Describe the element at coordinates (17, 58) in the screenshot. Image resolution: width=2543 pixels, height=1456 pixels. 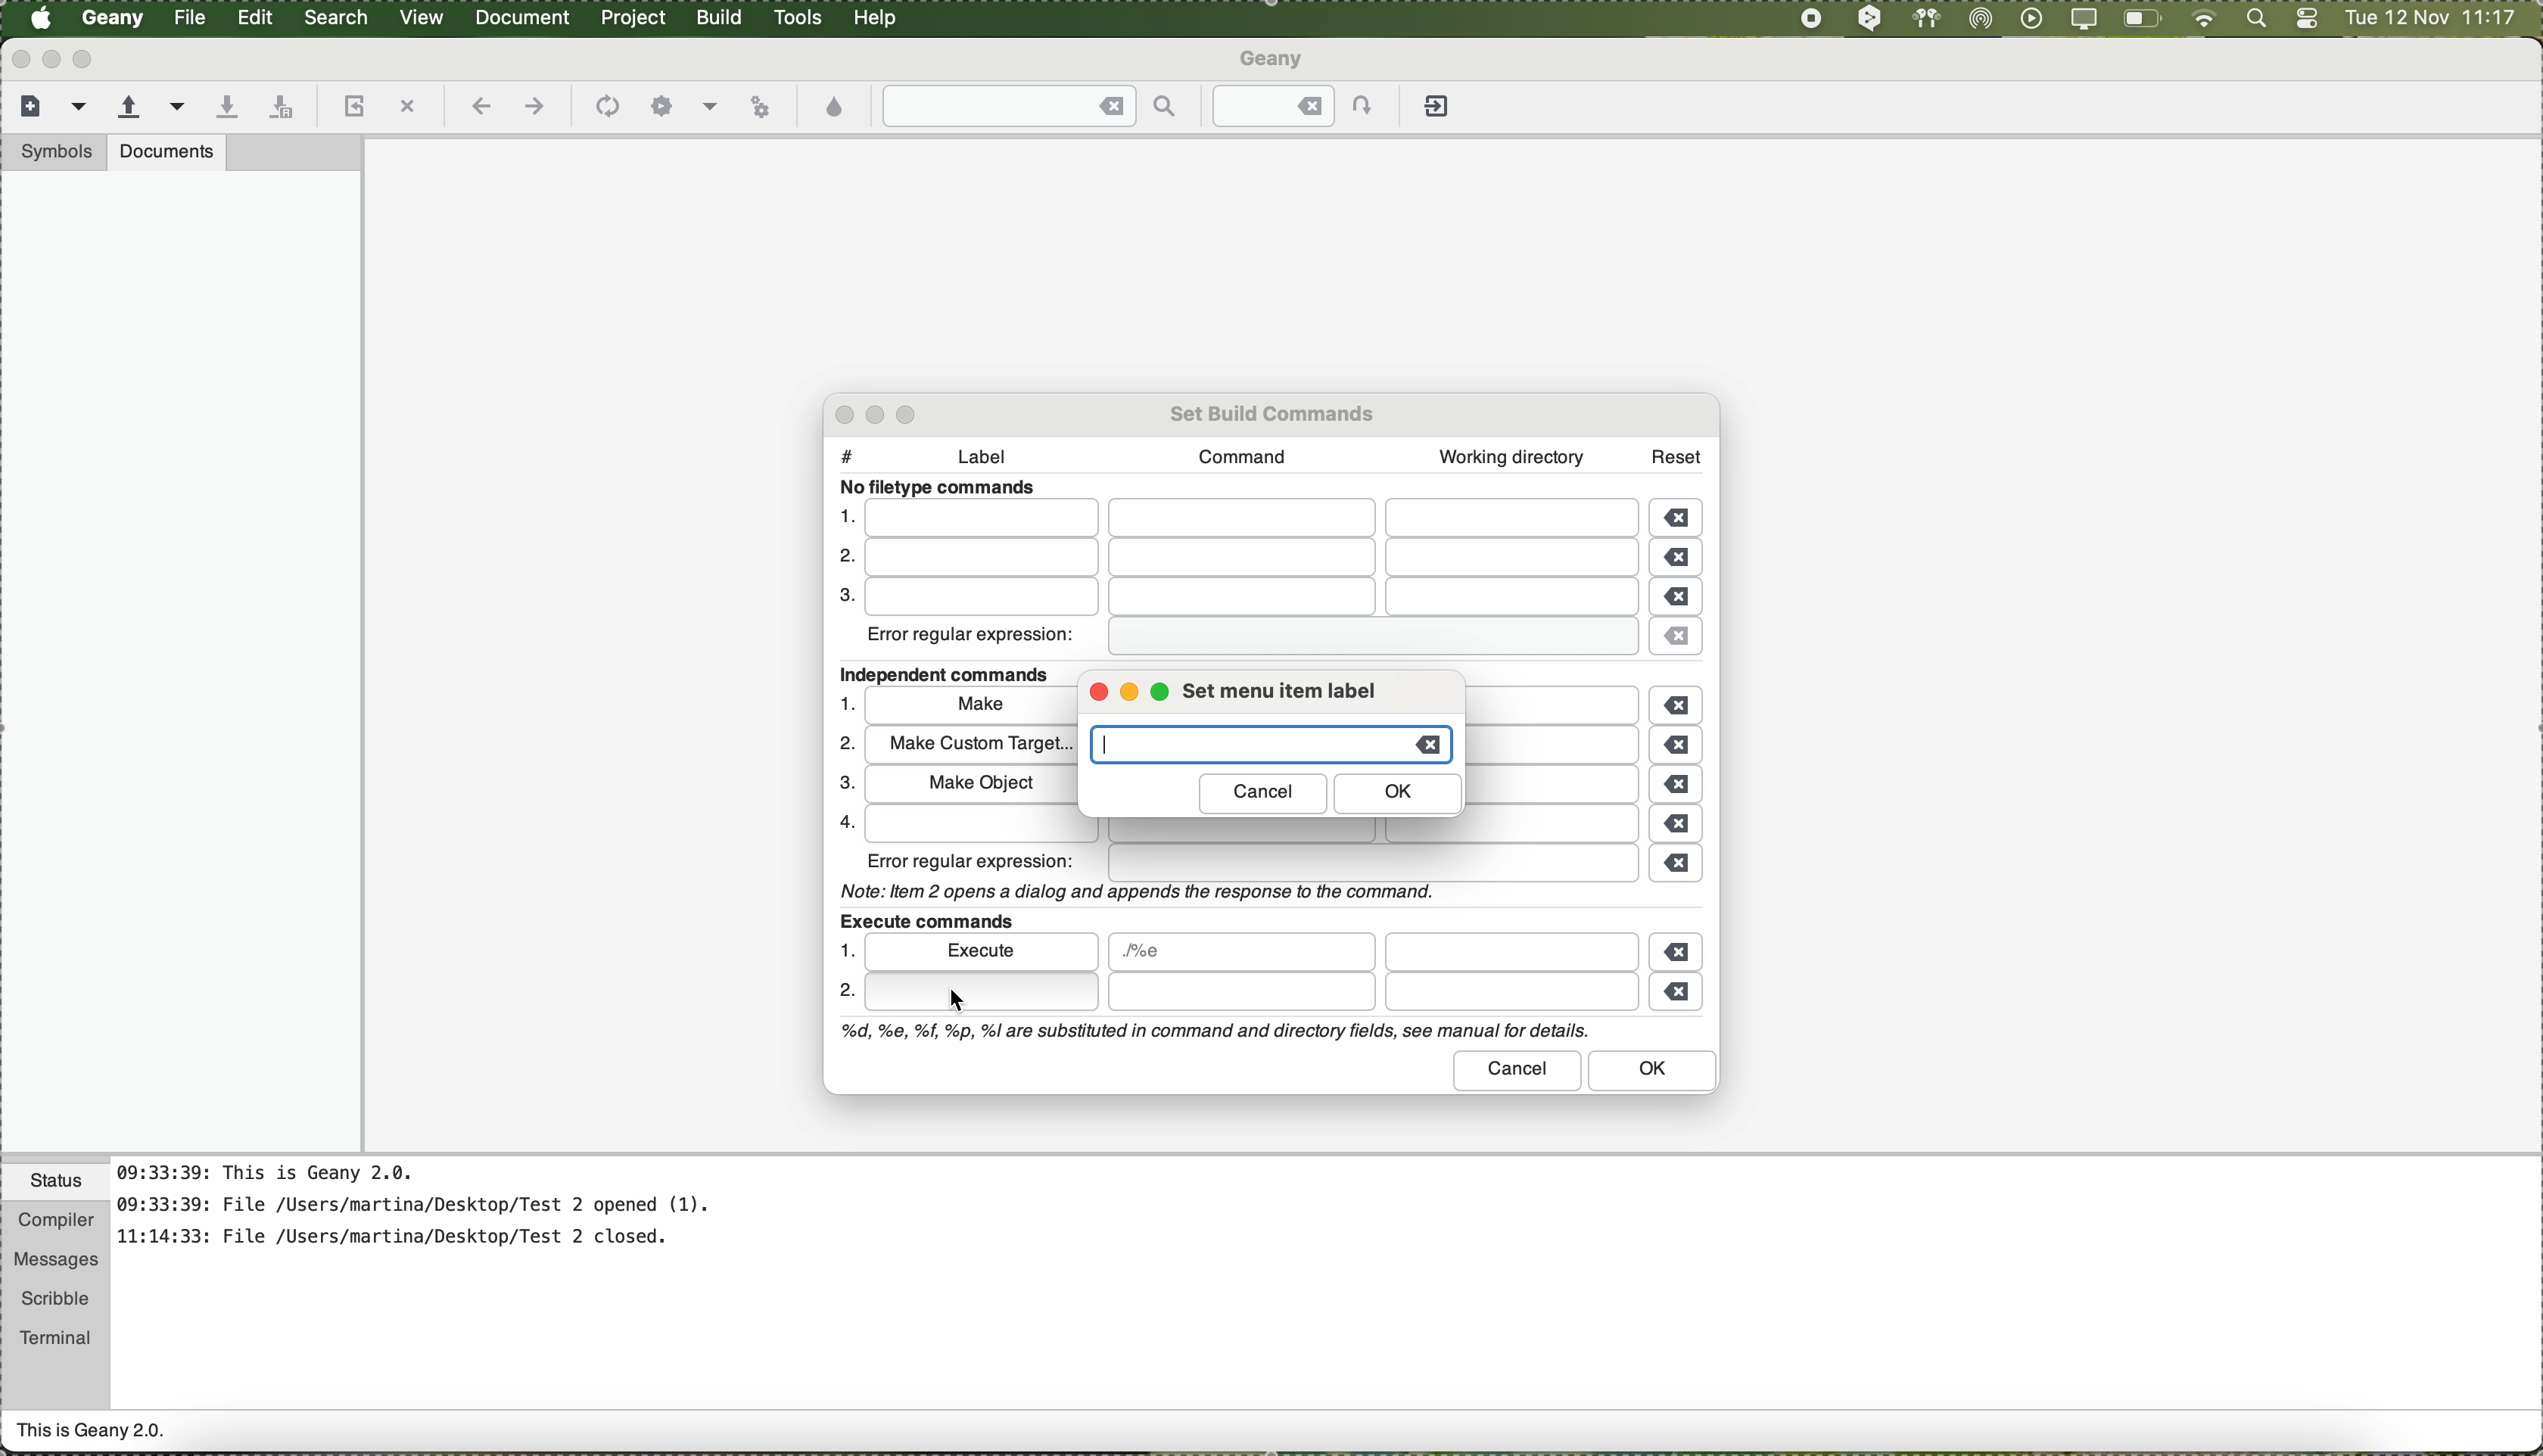
I see `close program` at that location.